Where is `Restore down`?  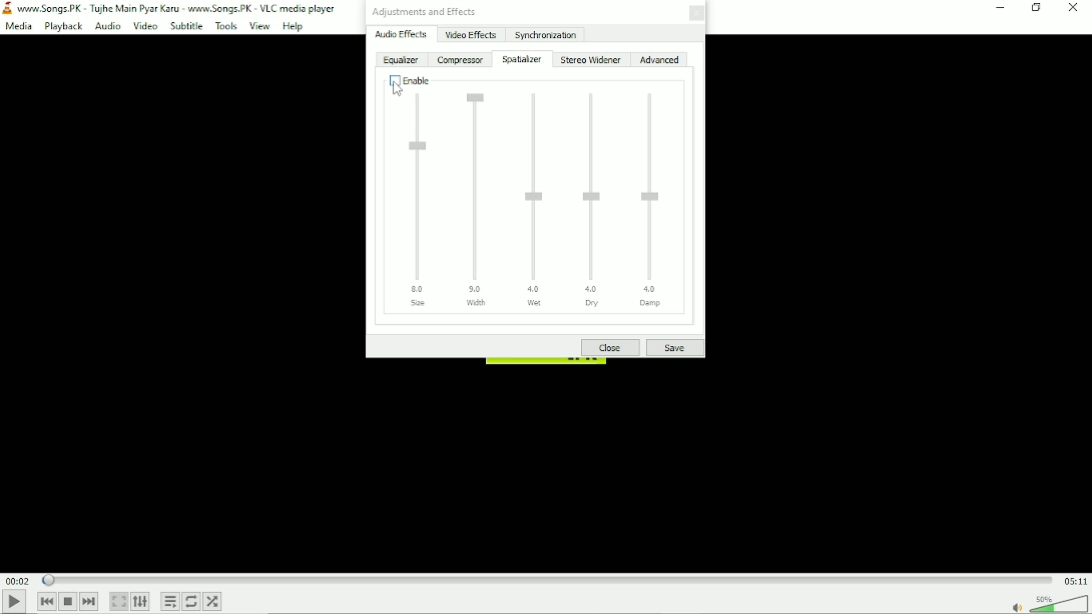
Restore down is located at coordinates (1036, 8).